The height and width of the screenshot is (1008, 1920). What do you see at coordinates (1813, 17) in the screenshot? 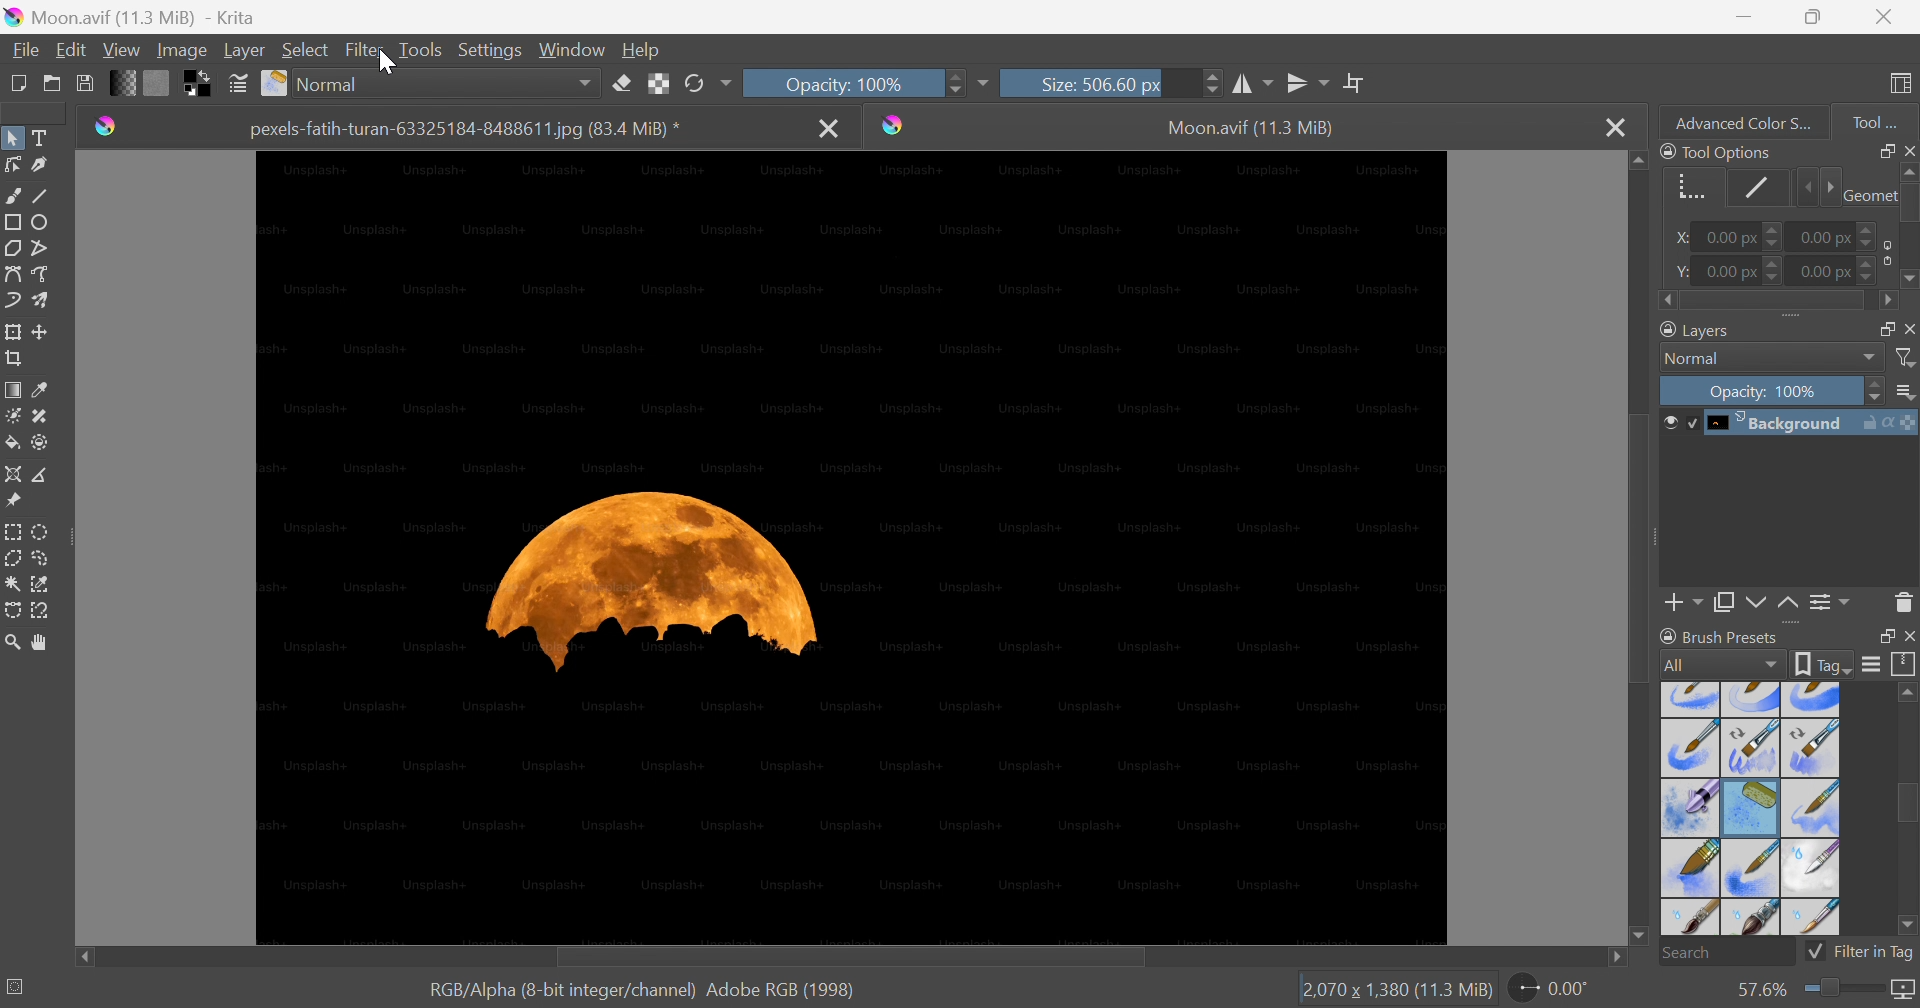
I see `Restore down` at bounding box center [1813, 17].